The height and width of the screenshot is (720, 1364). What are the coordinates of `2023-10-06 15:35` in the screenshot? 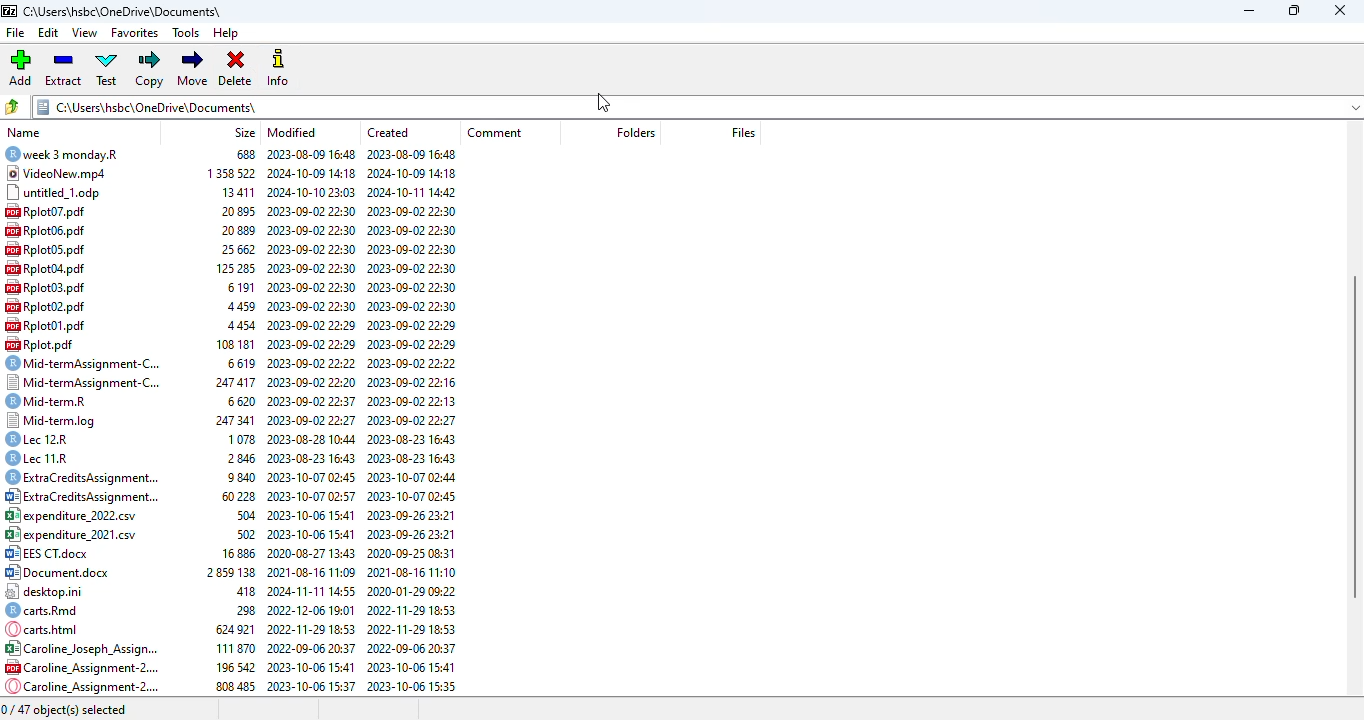 It's located at (417, 684).